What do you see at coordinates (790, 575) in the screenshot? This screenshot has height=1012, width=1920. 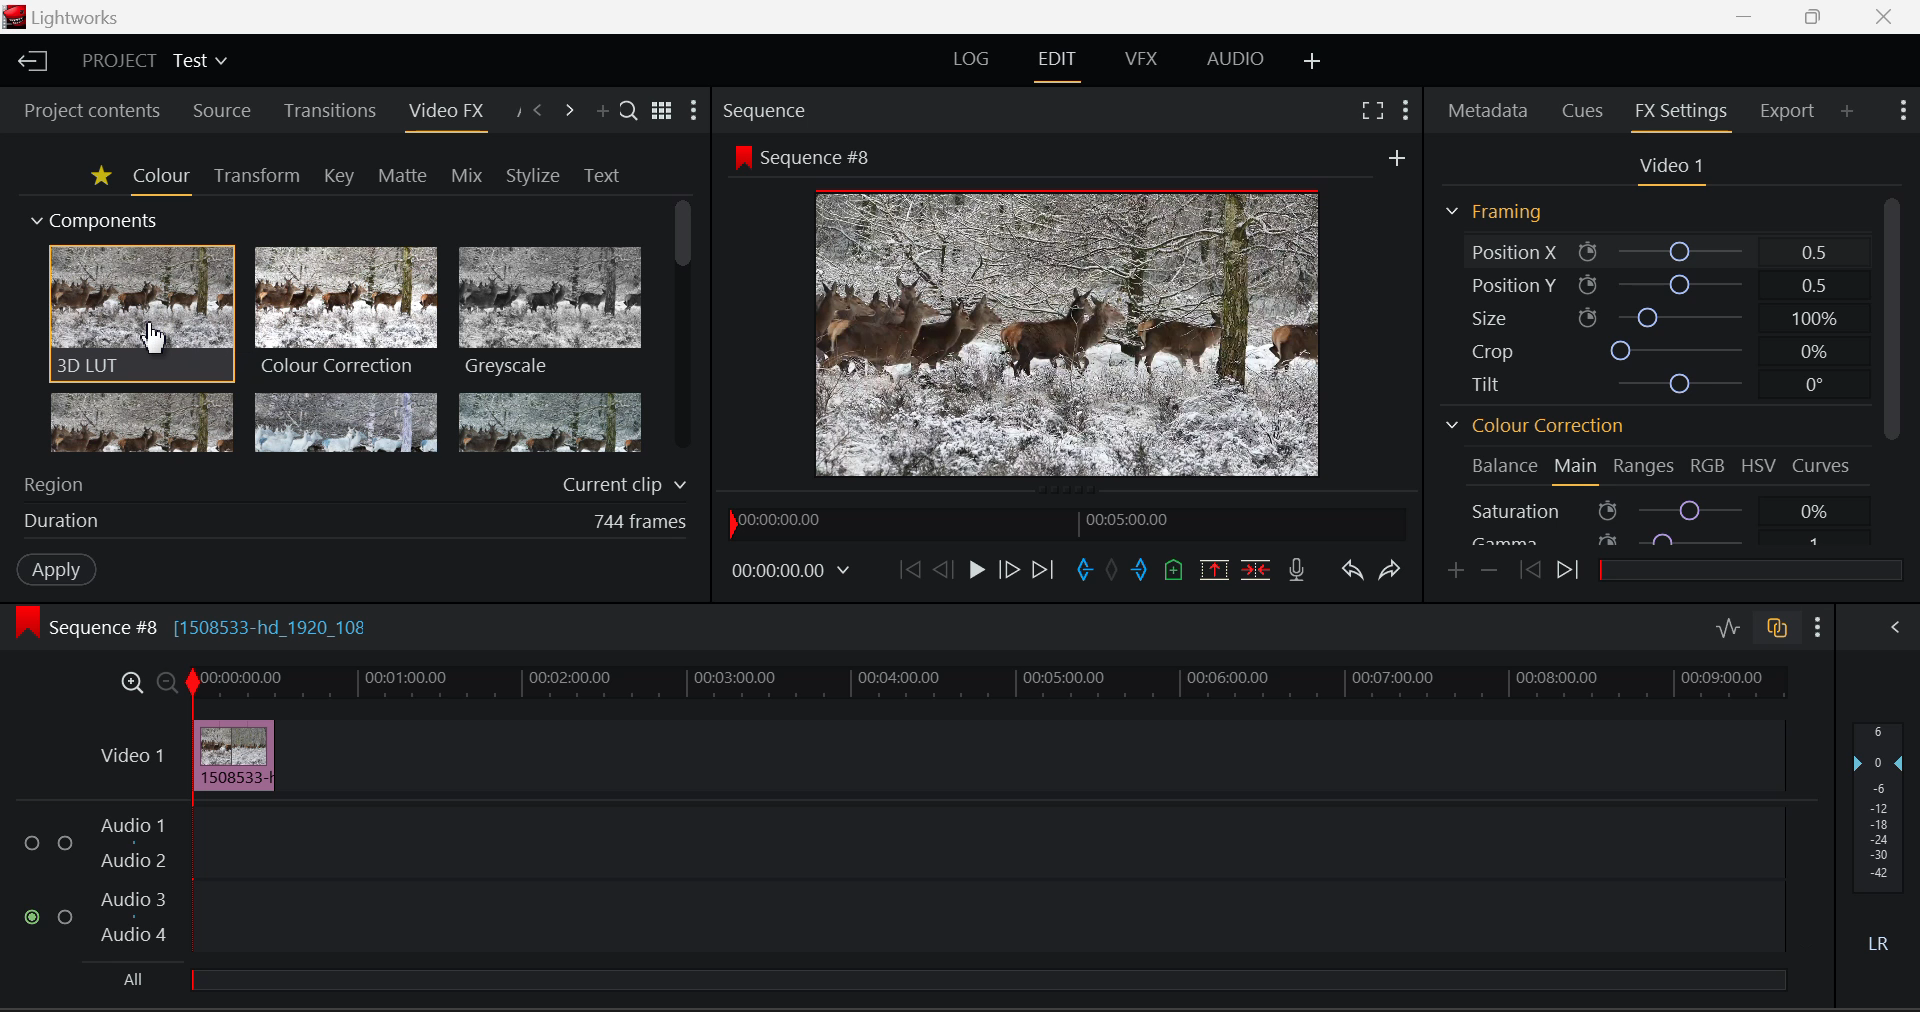 I see `Frame Time ` at bounding box center [790, 575].